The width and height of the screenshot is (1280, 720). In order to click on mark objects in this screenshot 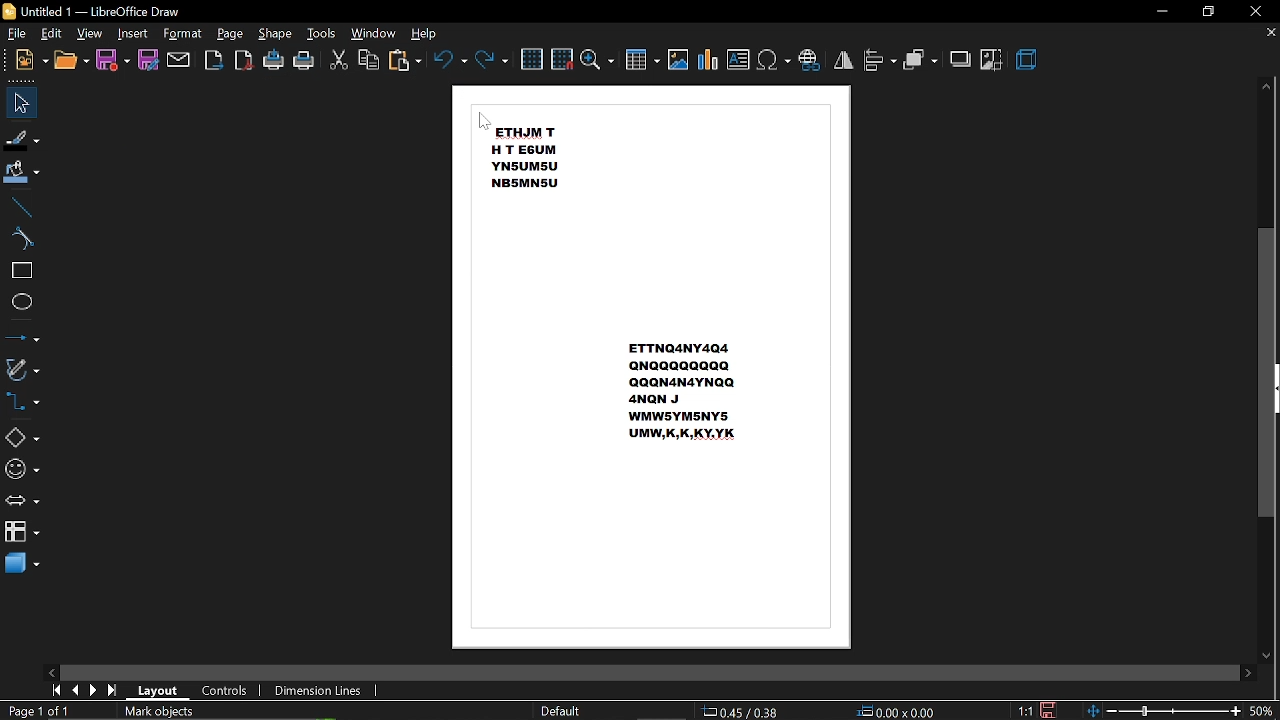, I will do `click(192, 711)`.